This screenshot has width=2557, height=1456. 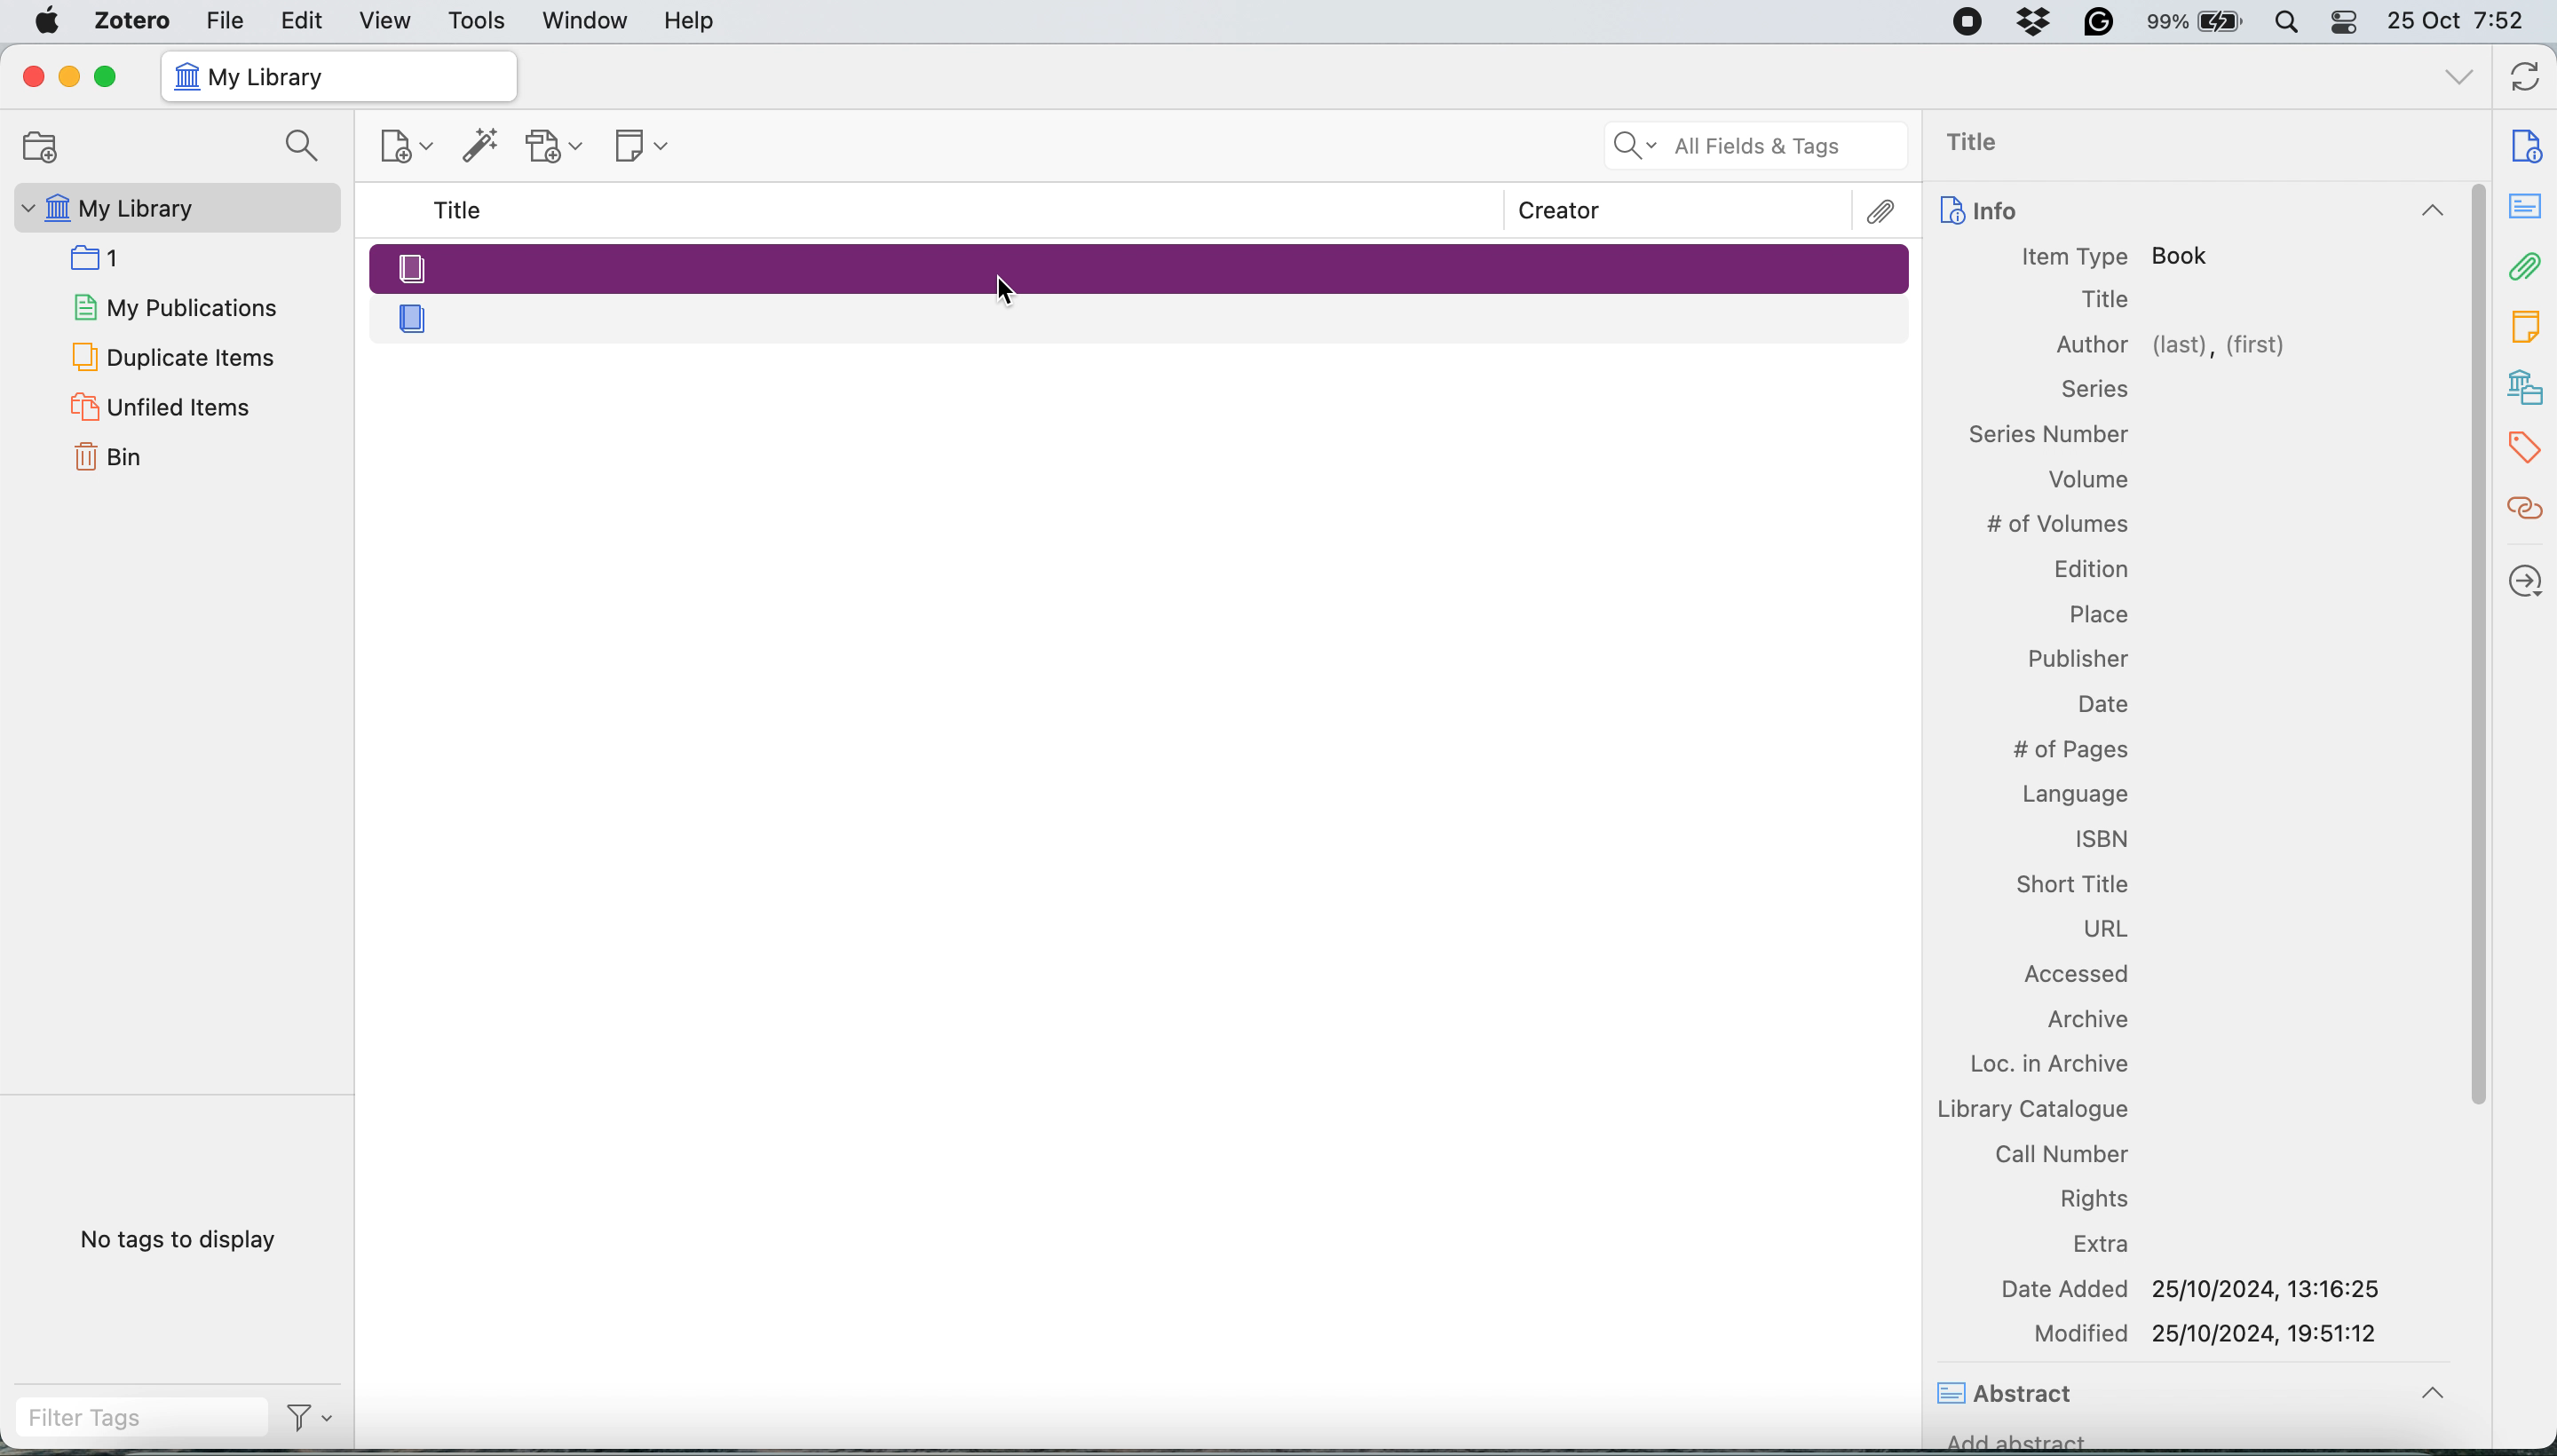 What do you see at coordinates (2528, 388) in the screenshot?
I see `Library` at bounding box center [2528, 388].